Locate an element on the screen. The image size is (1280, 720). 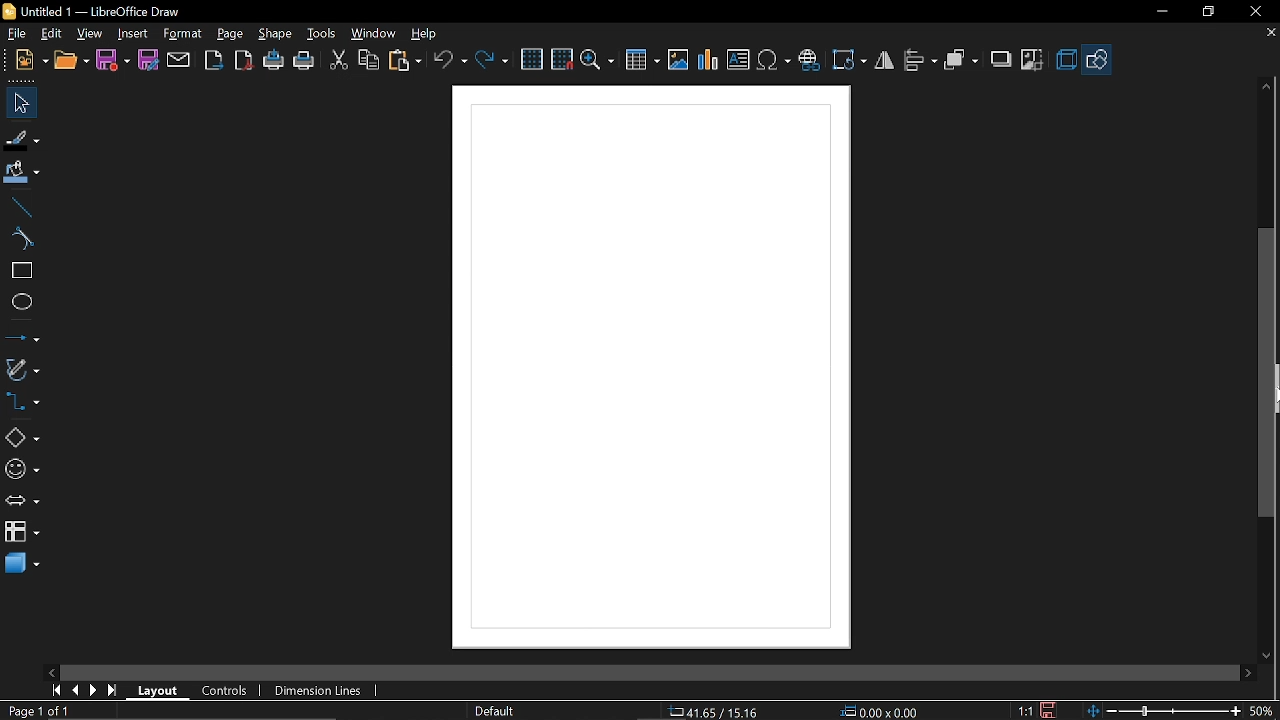
Move down is located at coordinates (1266, 655).